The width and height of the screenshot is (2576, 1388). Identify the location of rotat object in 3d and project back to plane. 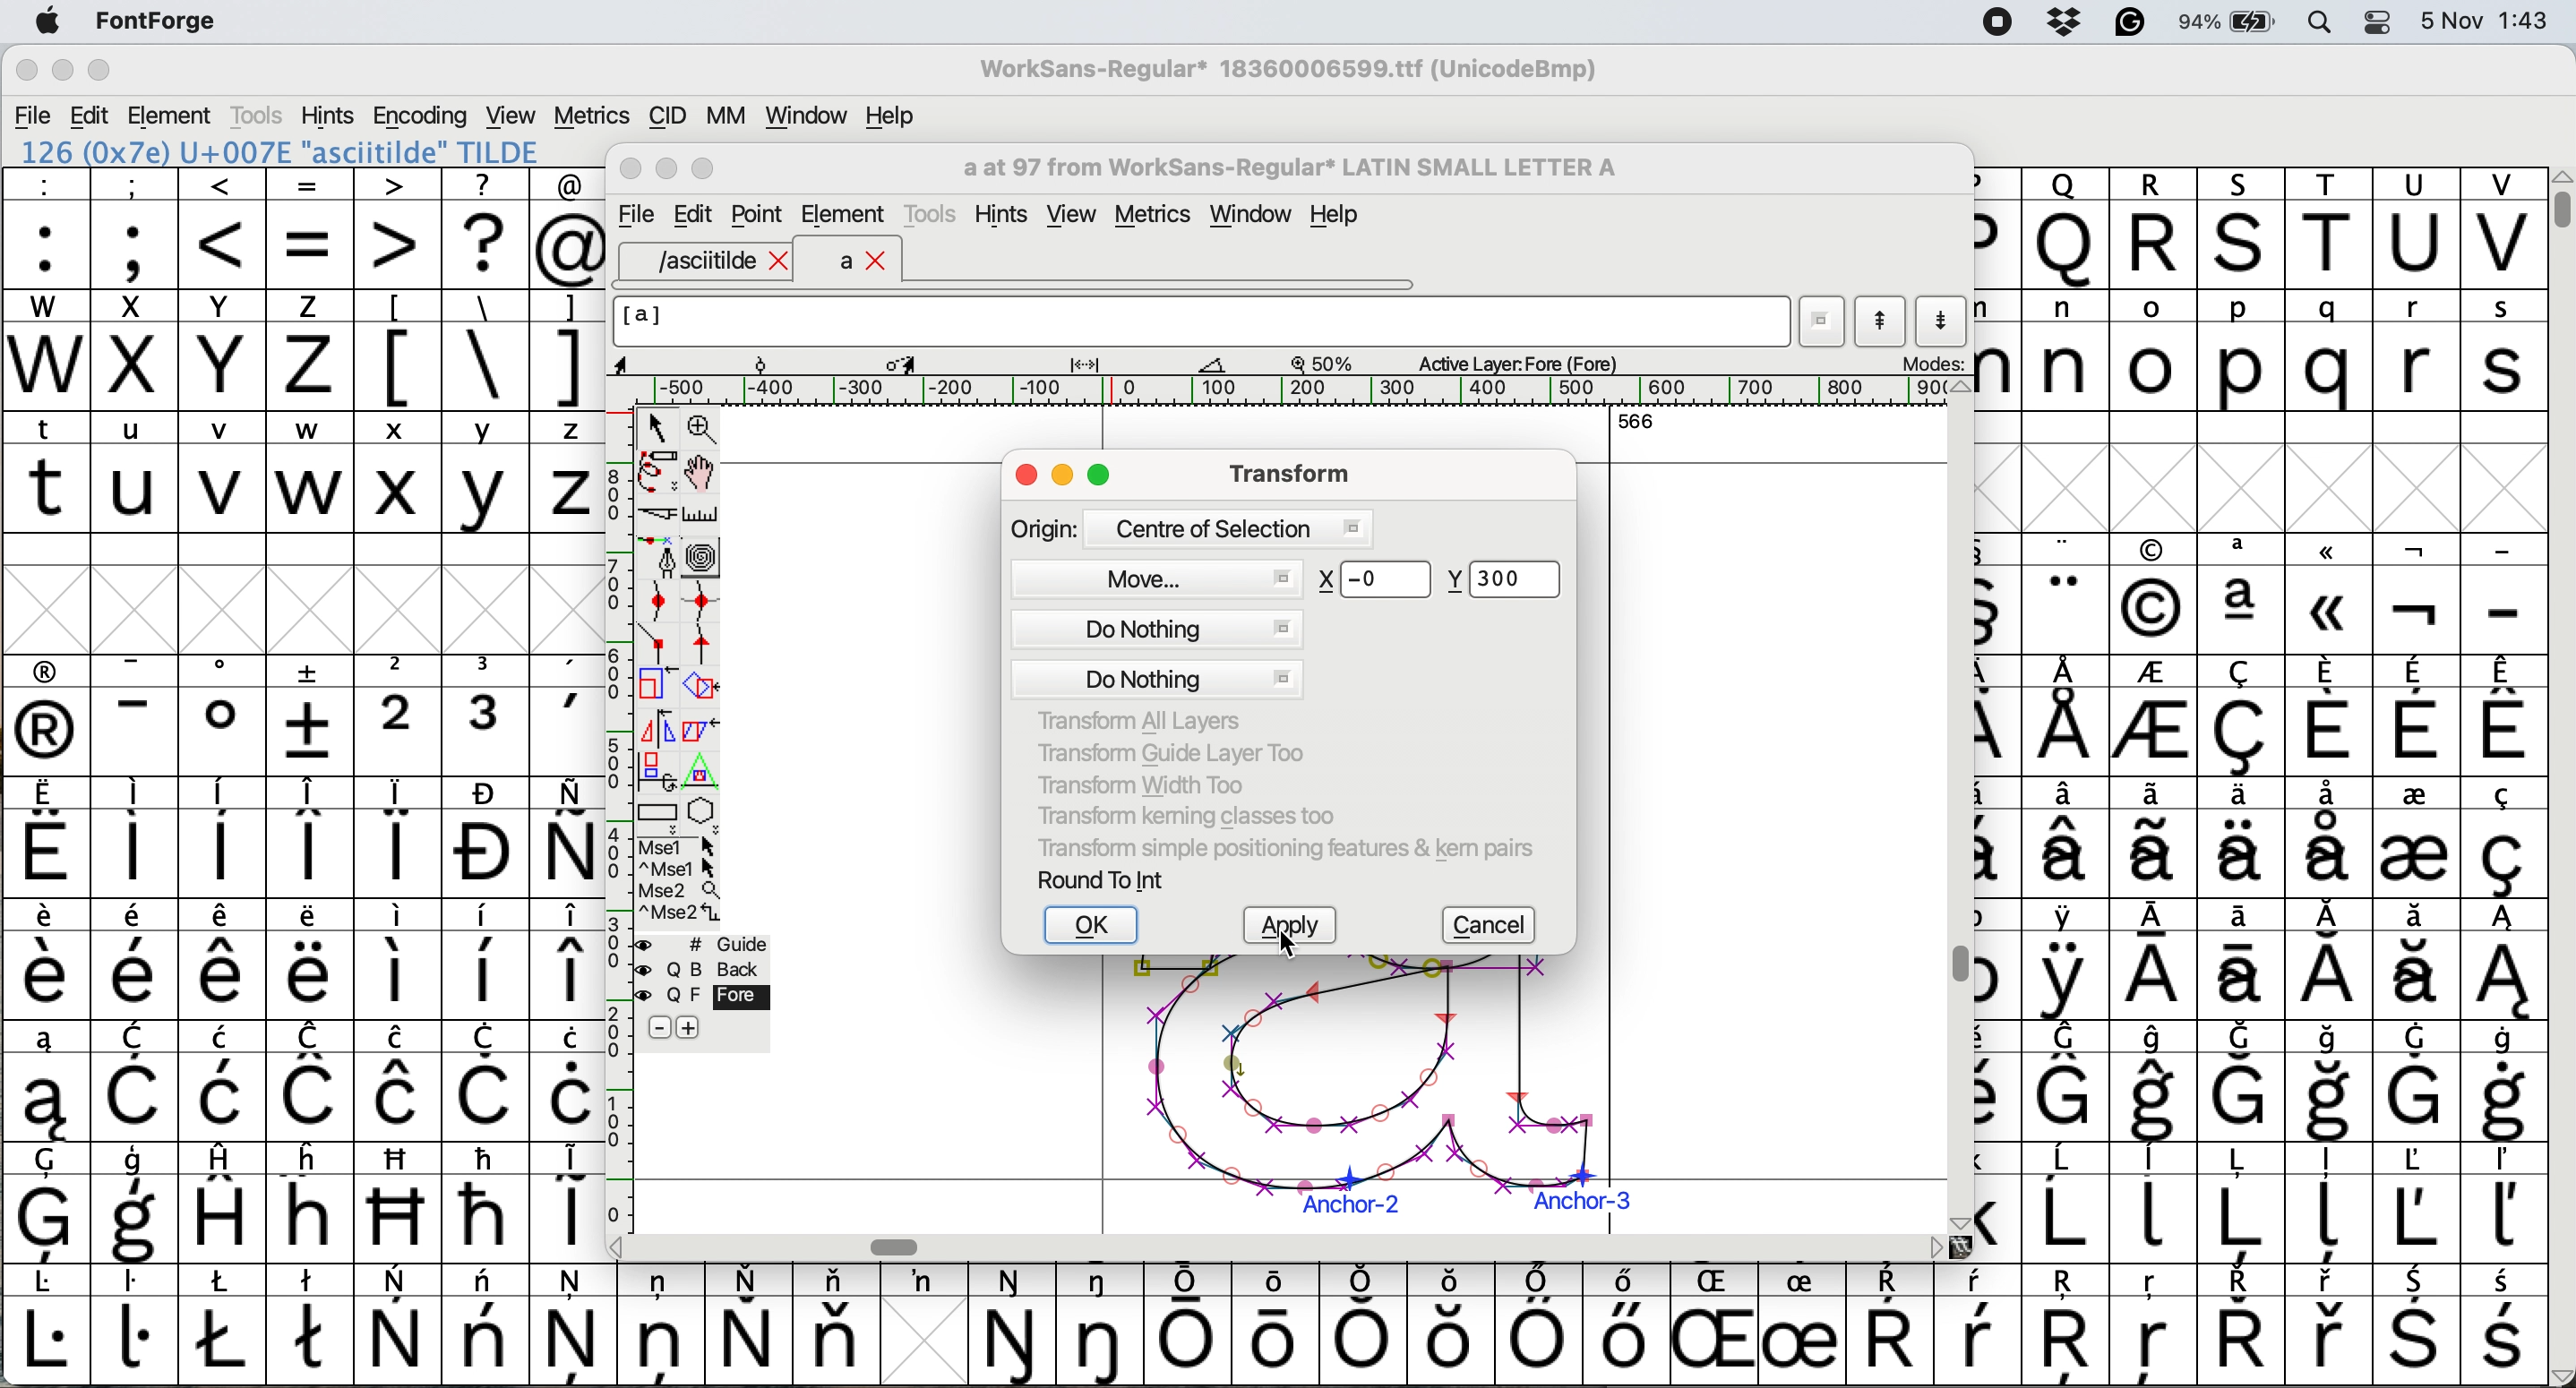
(654, 770).